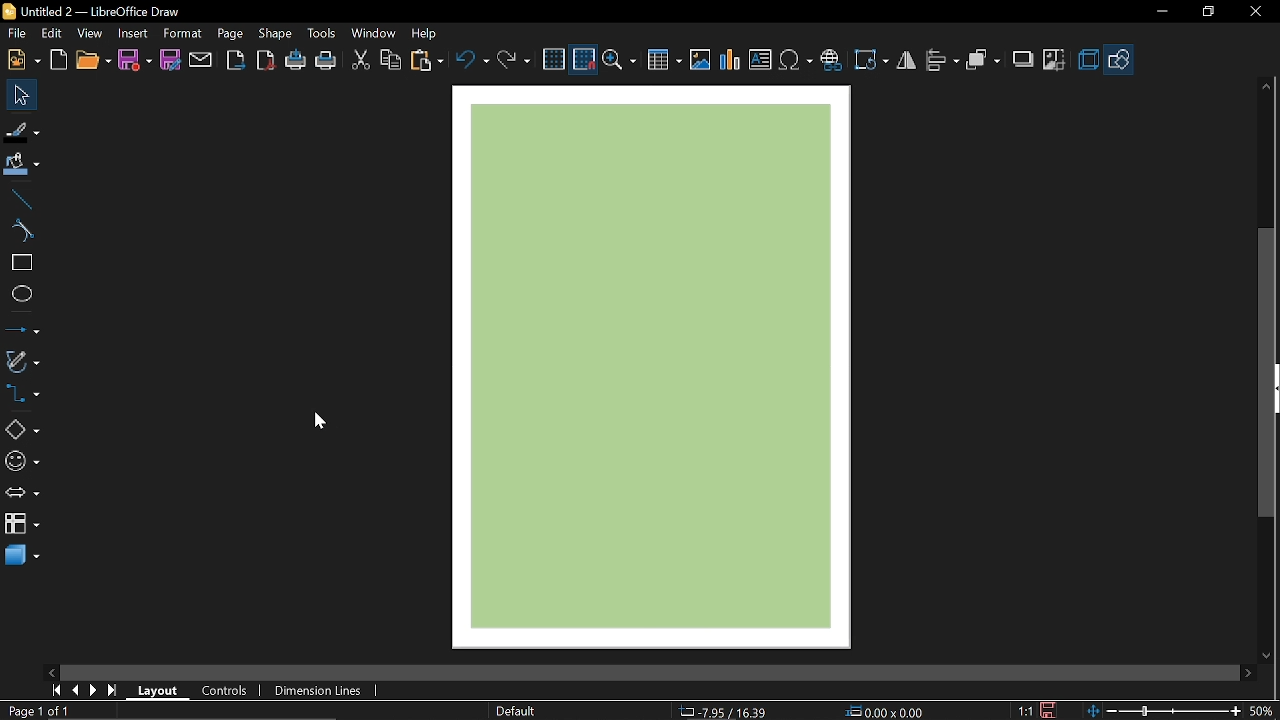 This screenshot has height=720, width=1280. Describe the element at coordinates (319, 419) in the screenshot. I see `Cursor` at that location.